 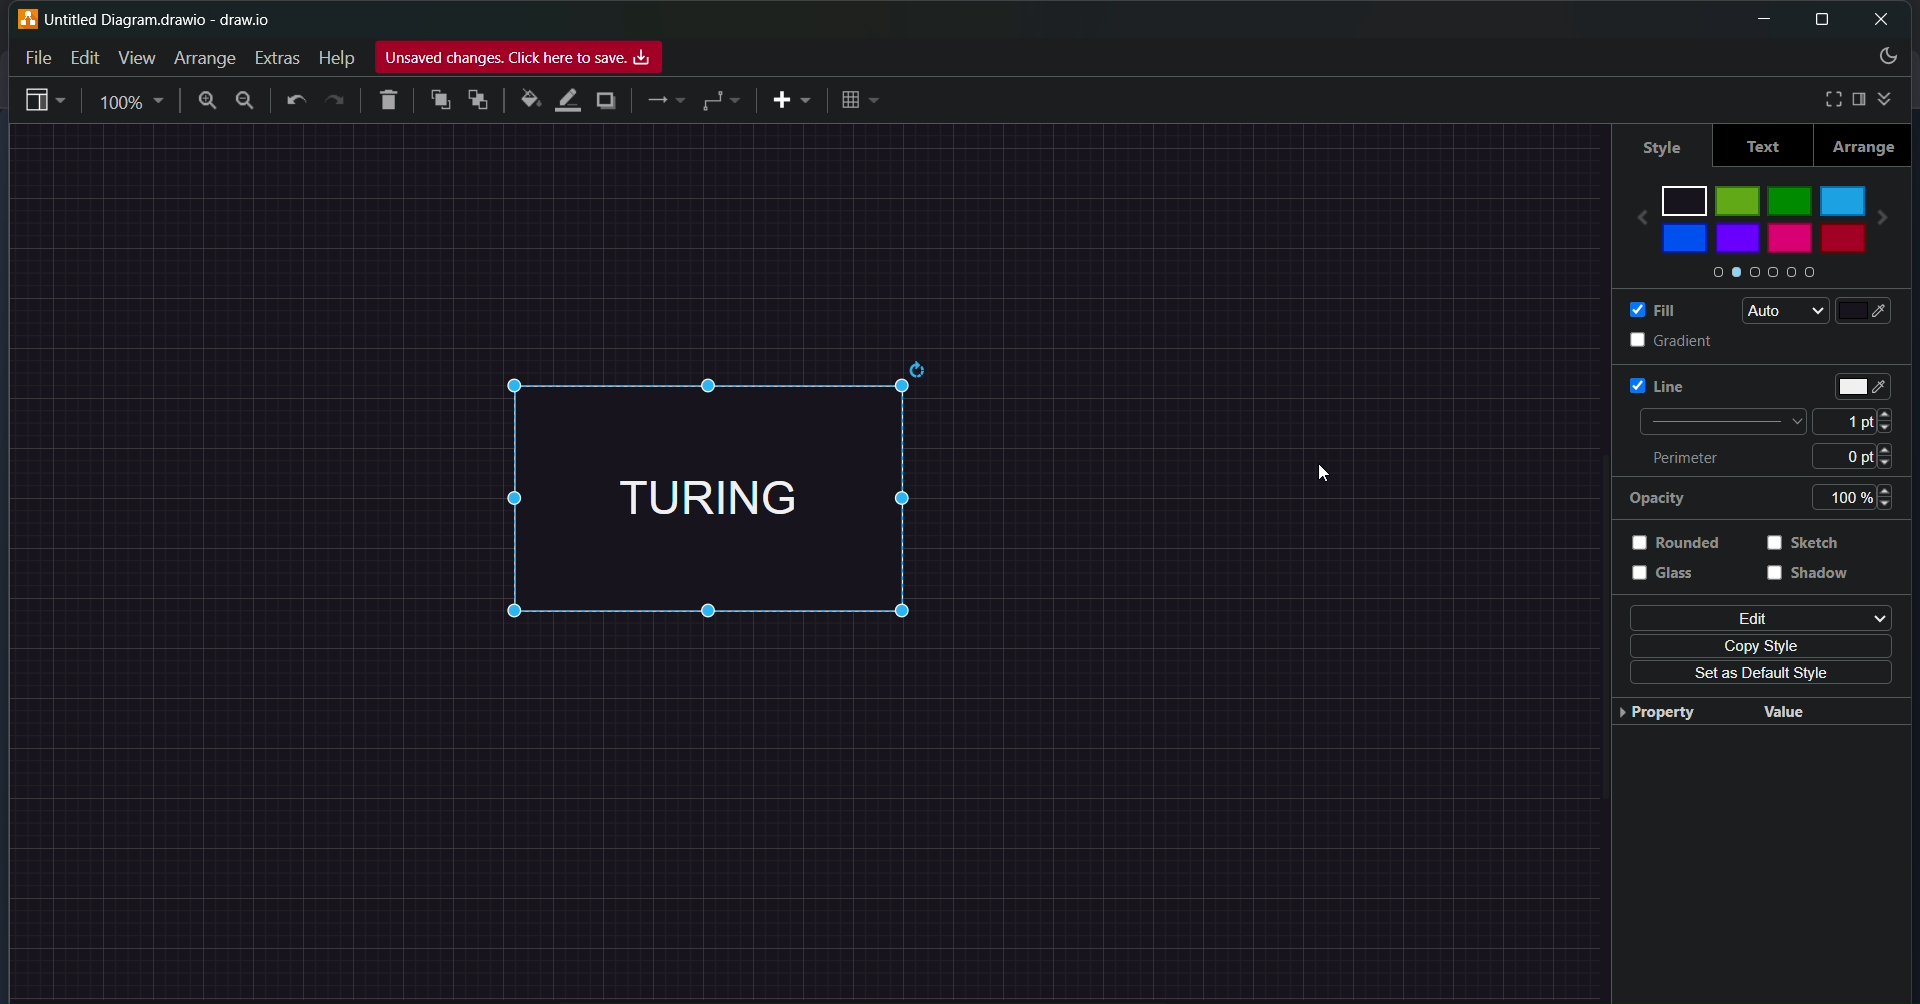 I want to click on perimeter, so click(x=1696, y=459).